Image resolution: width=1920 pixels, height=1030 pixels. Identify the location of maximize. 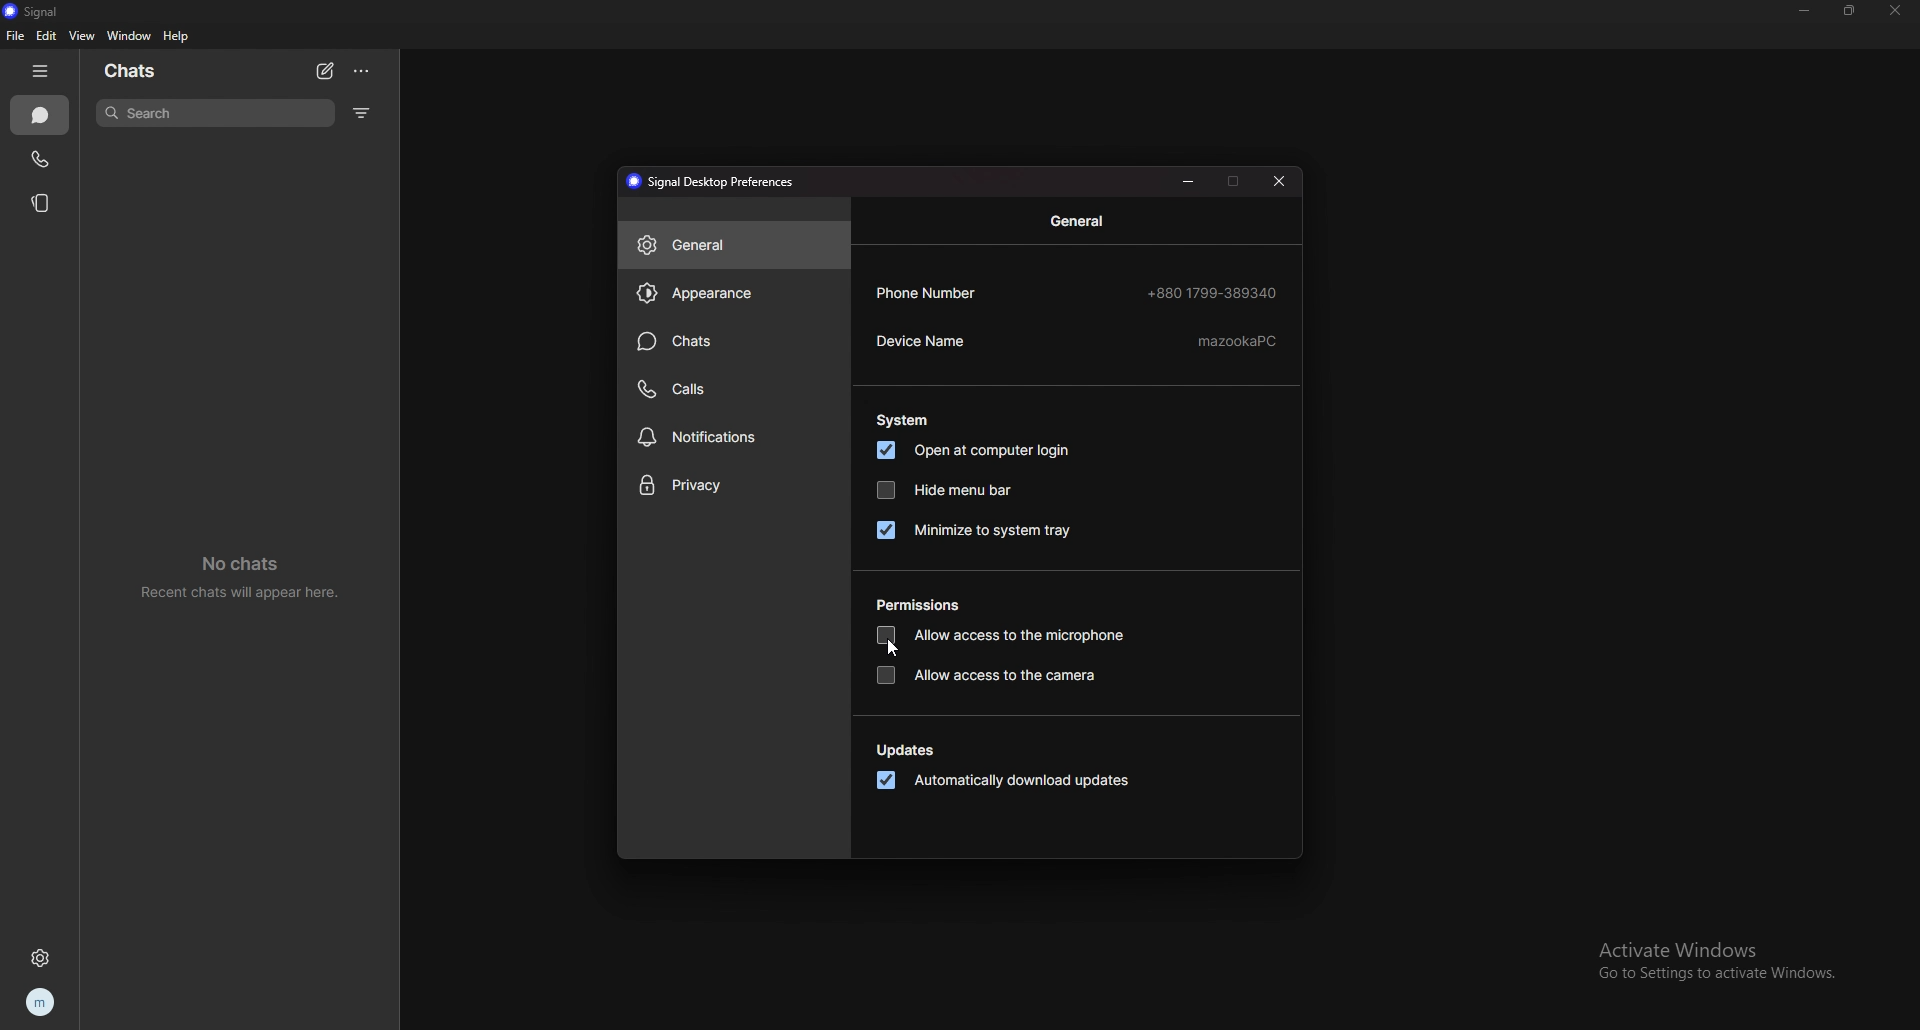
(1234, 181).